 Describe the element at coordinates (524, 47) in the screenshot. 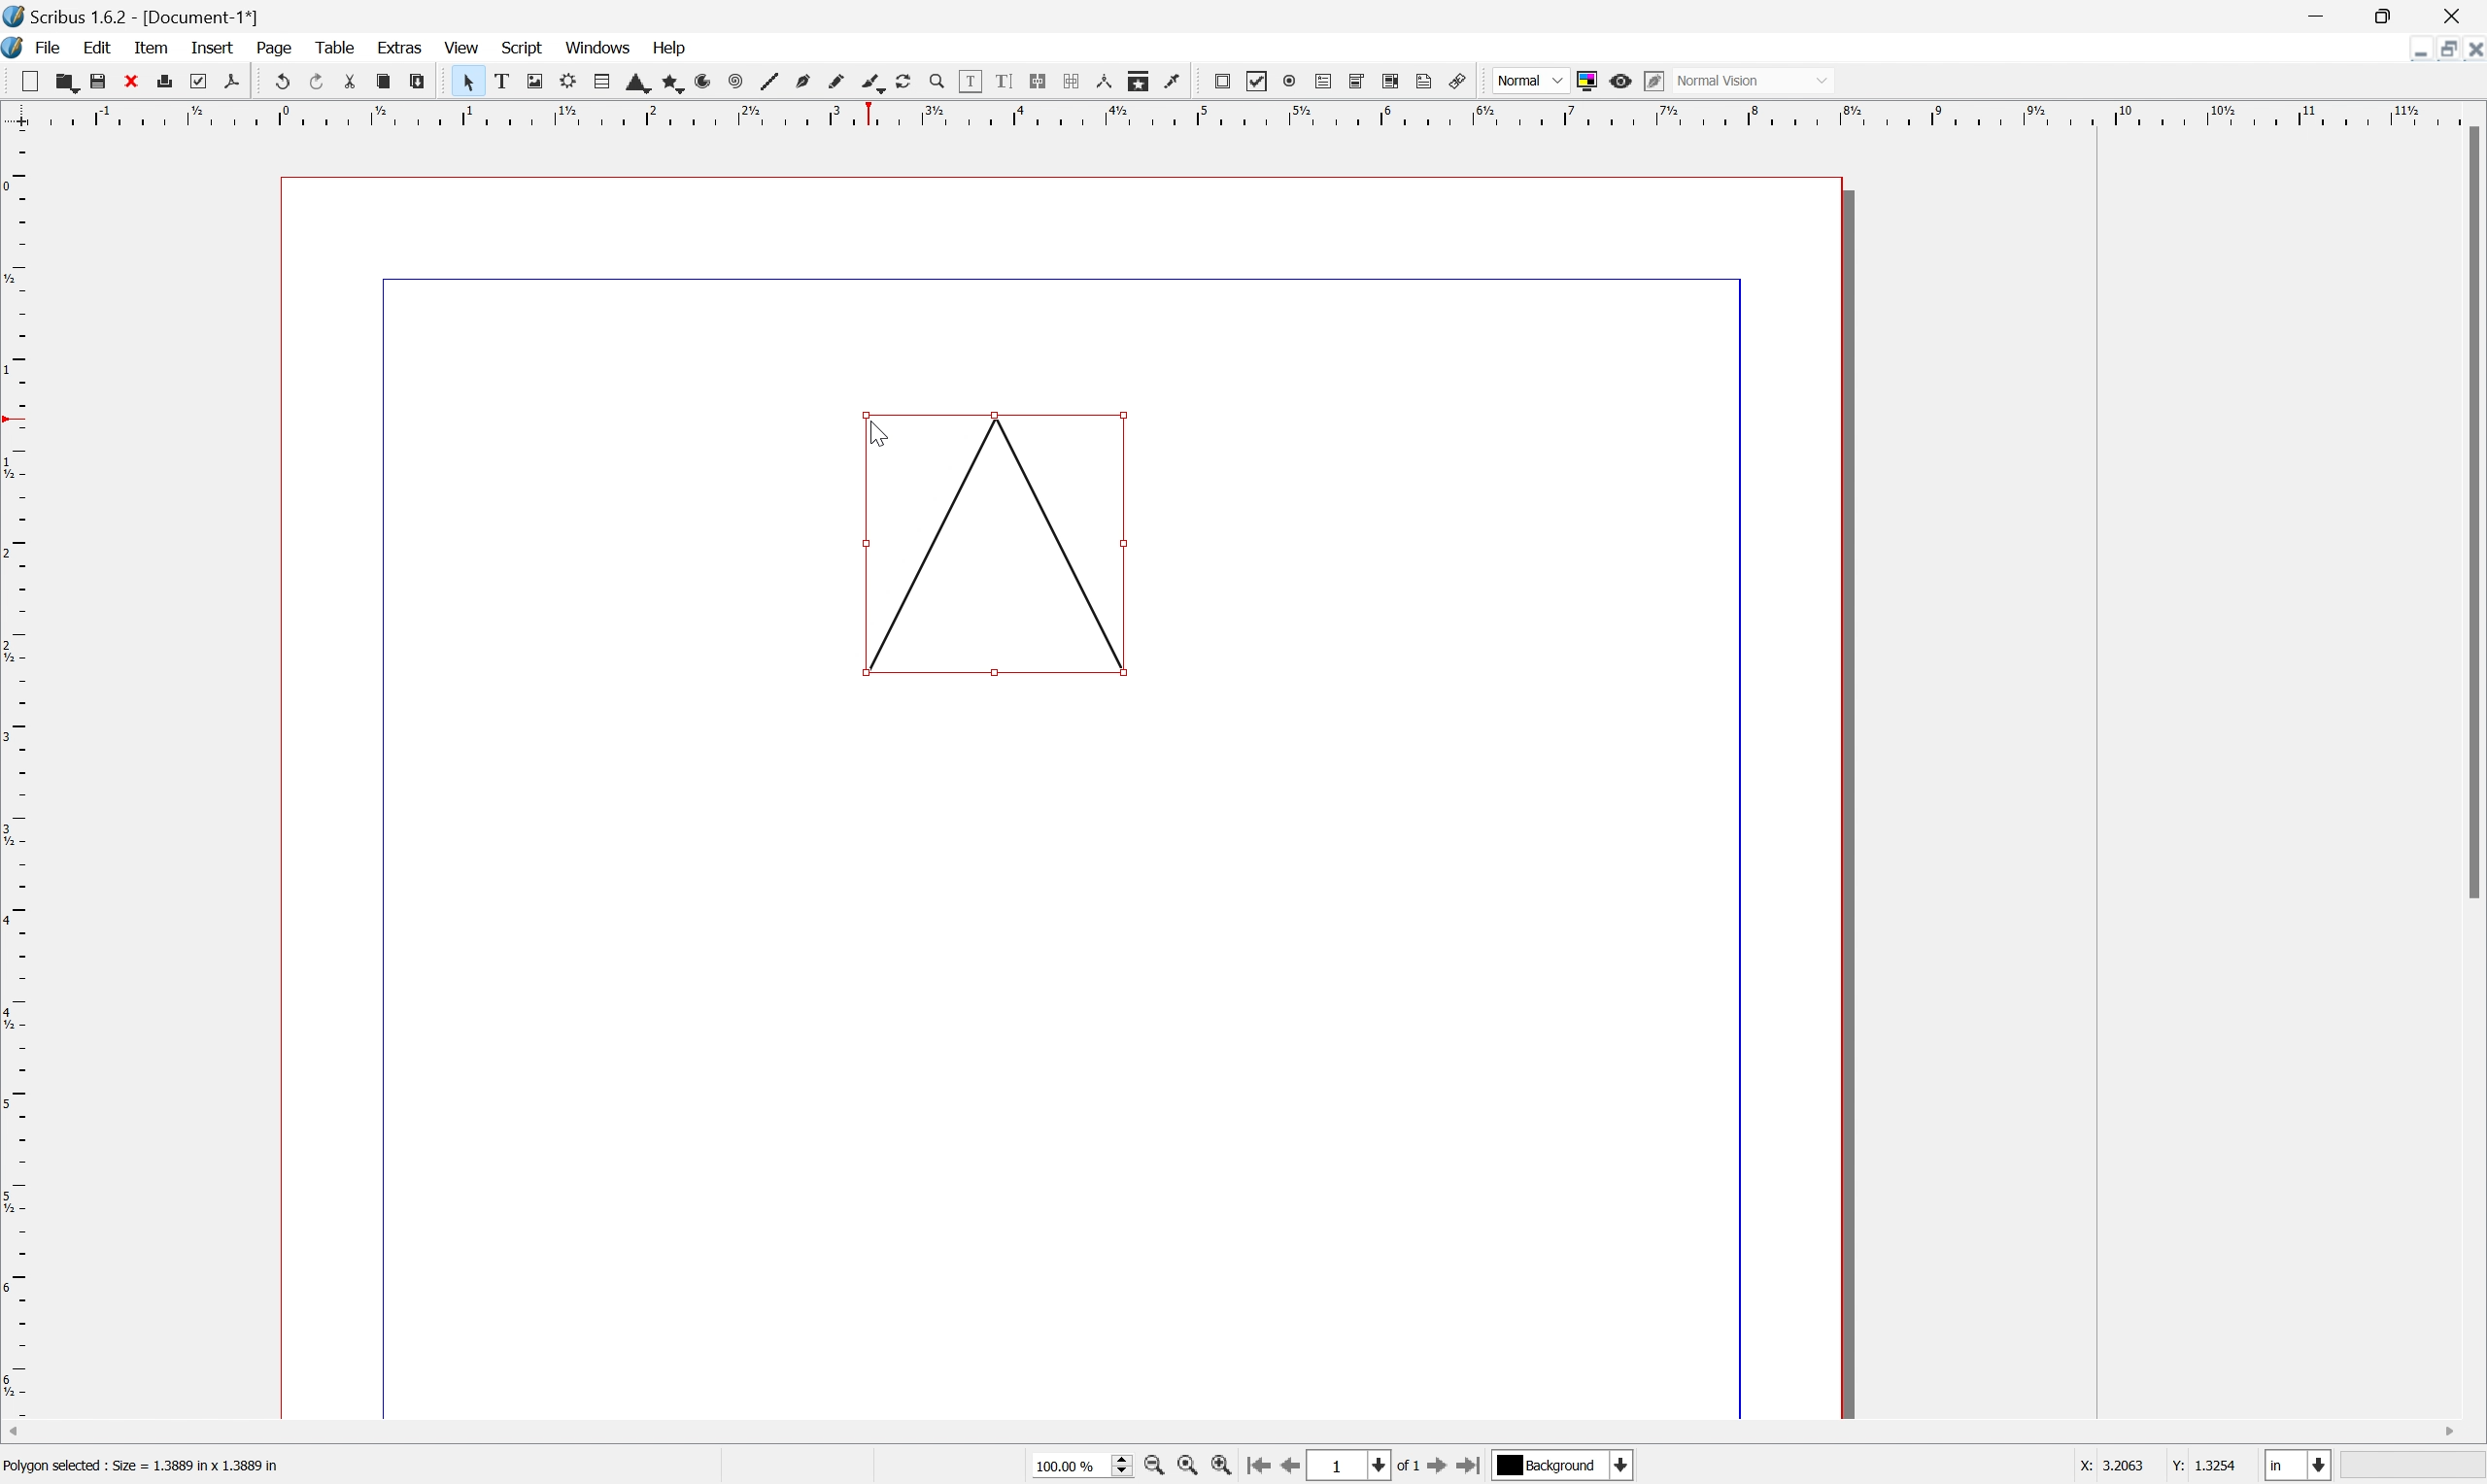

I see `Script` at that location.